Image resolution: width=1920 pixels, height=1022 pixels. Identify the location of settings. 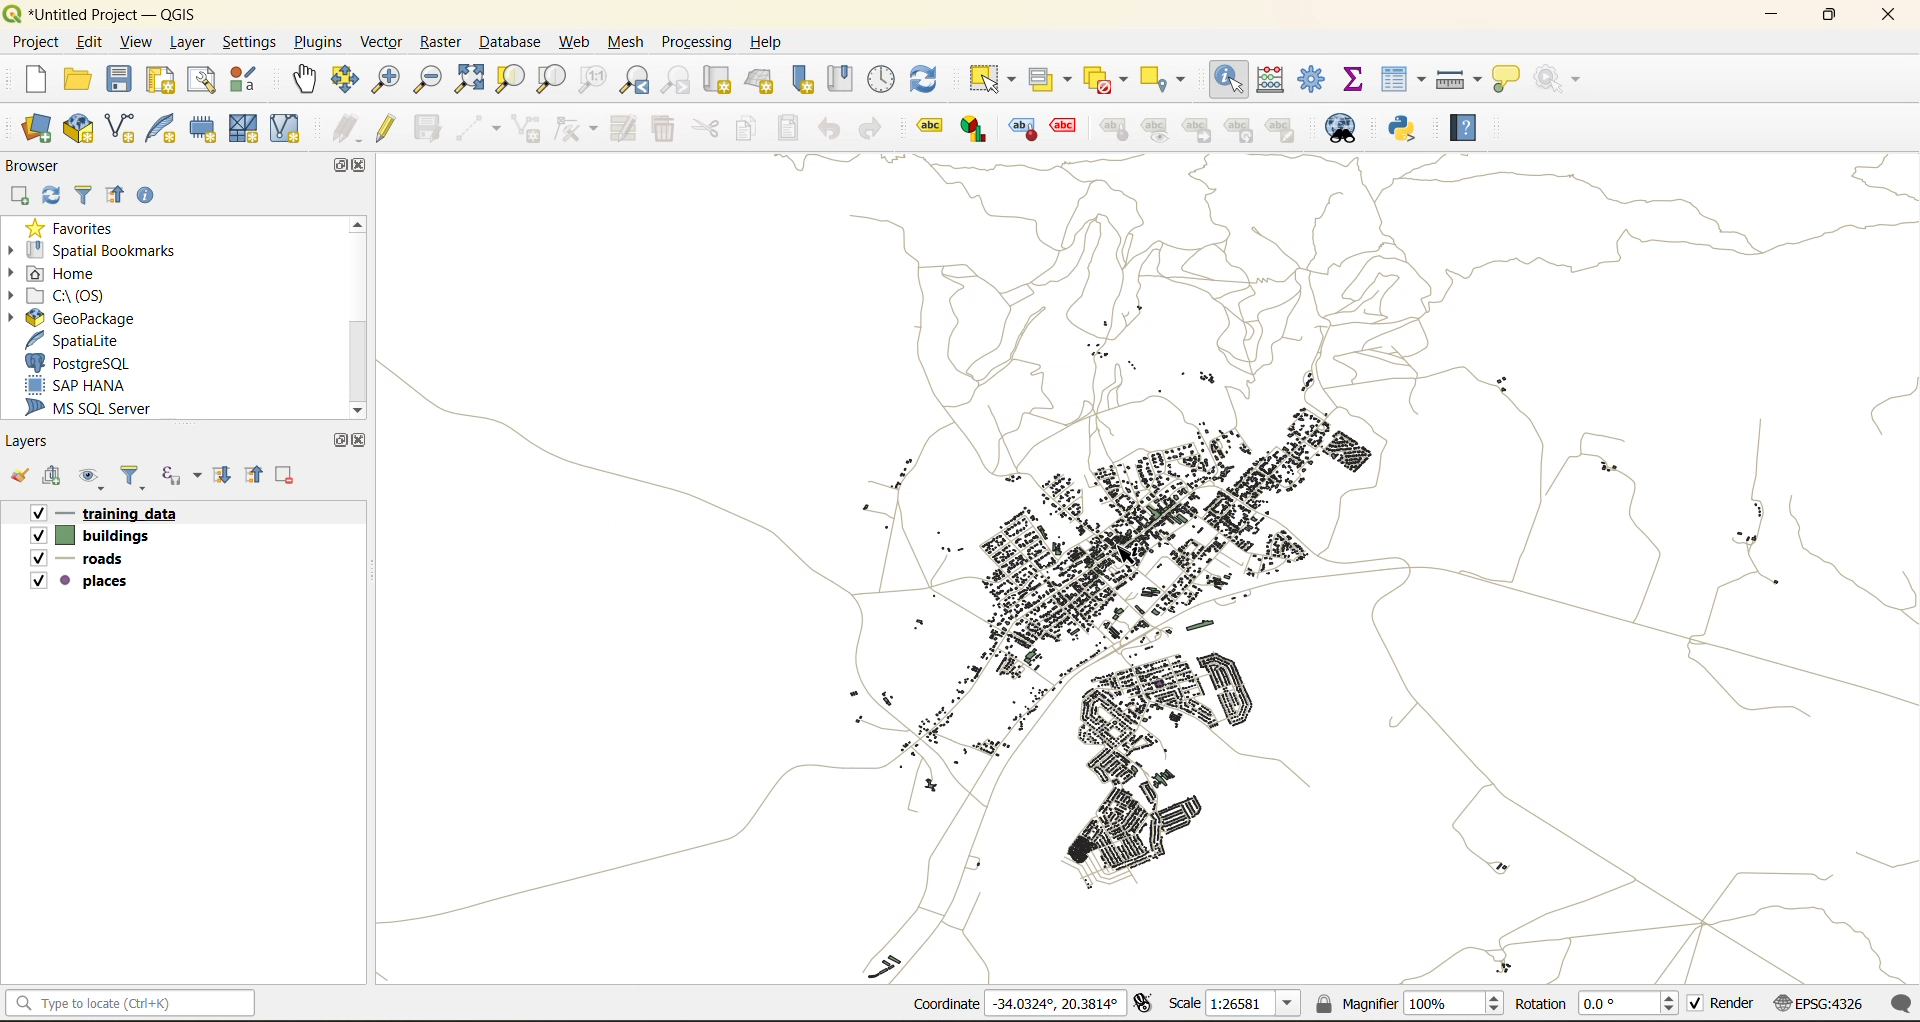
(250, 42).